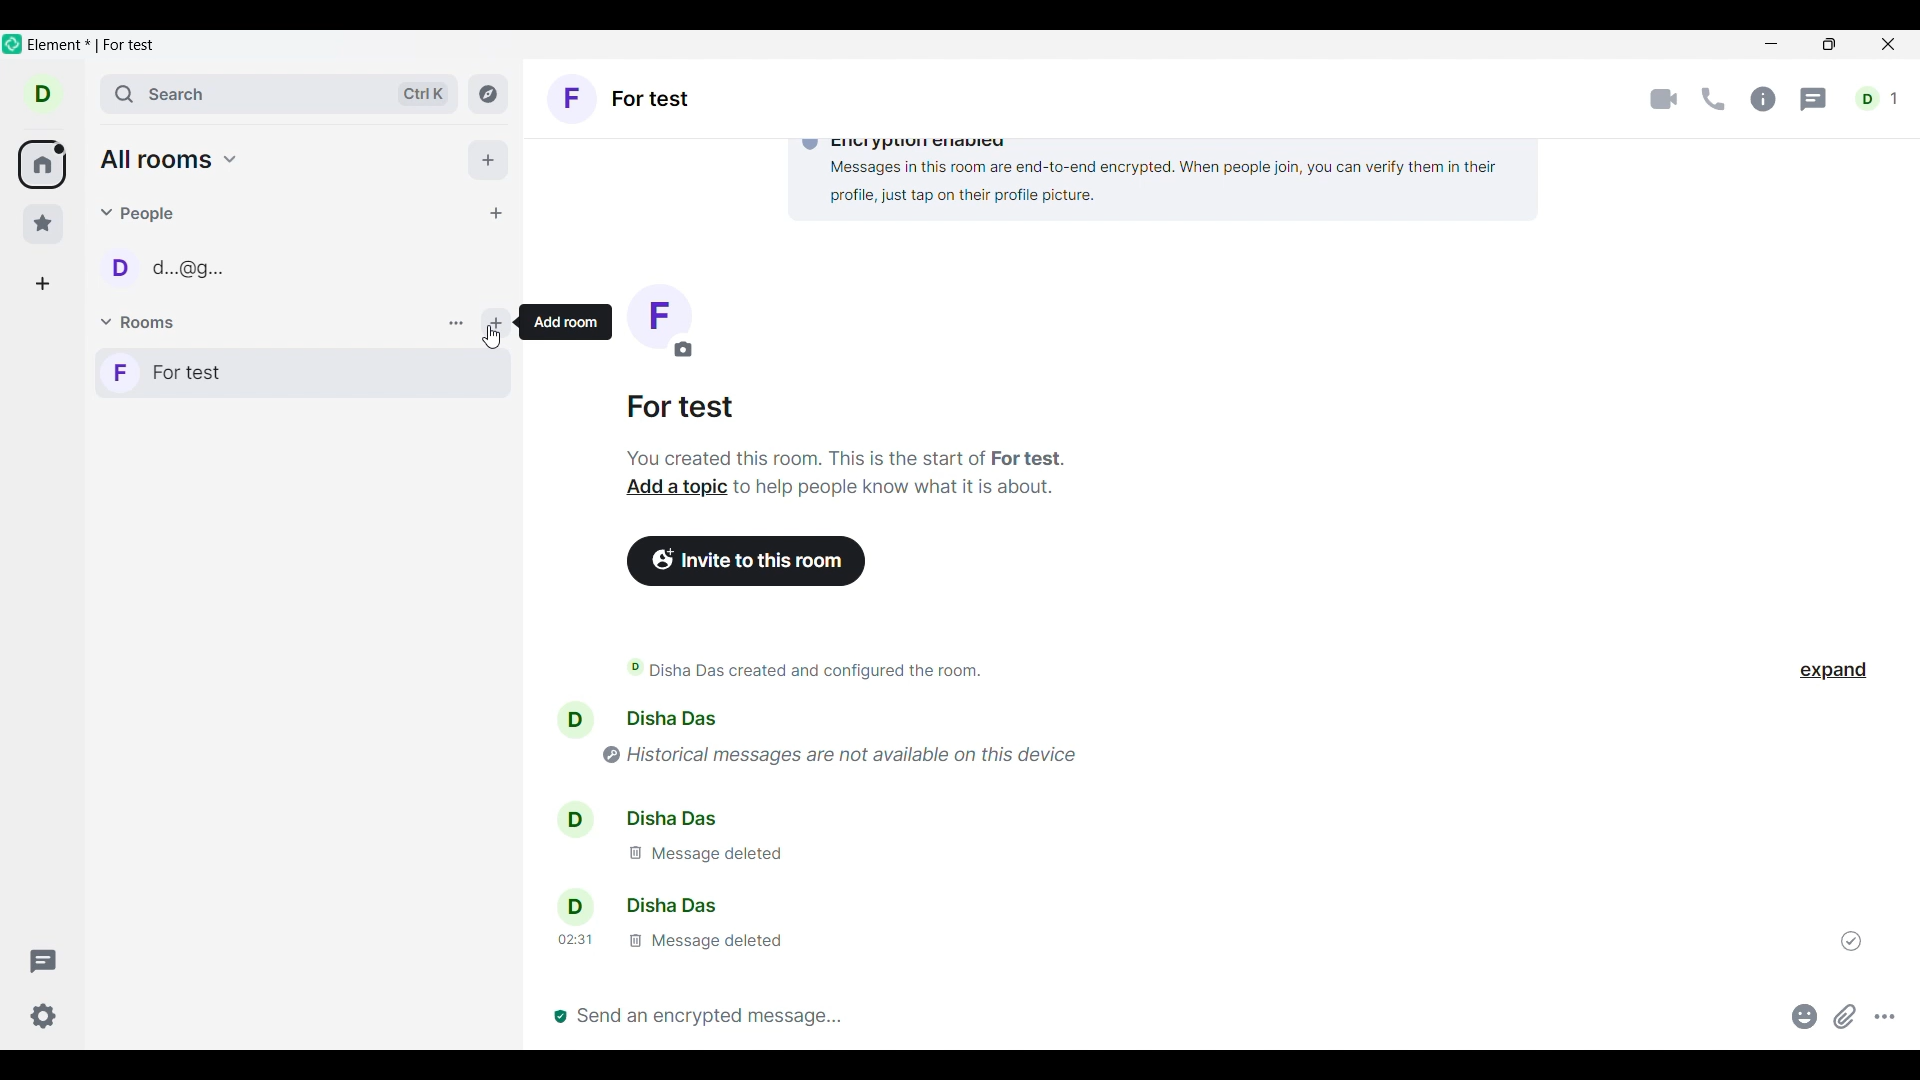  I want to click on number of people in the room, so click(1876, 98).